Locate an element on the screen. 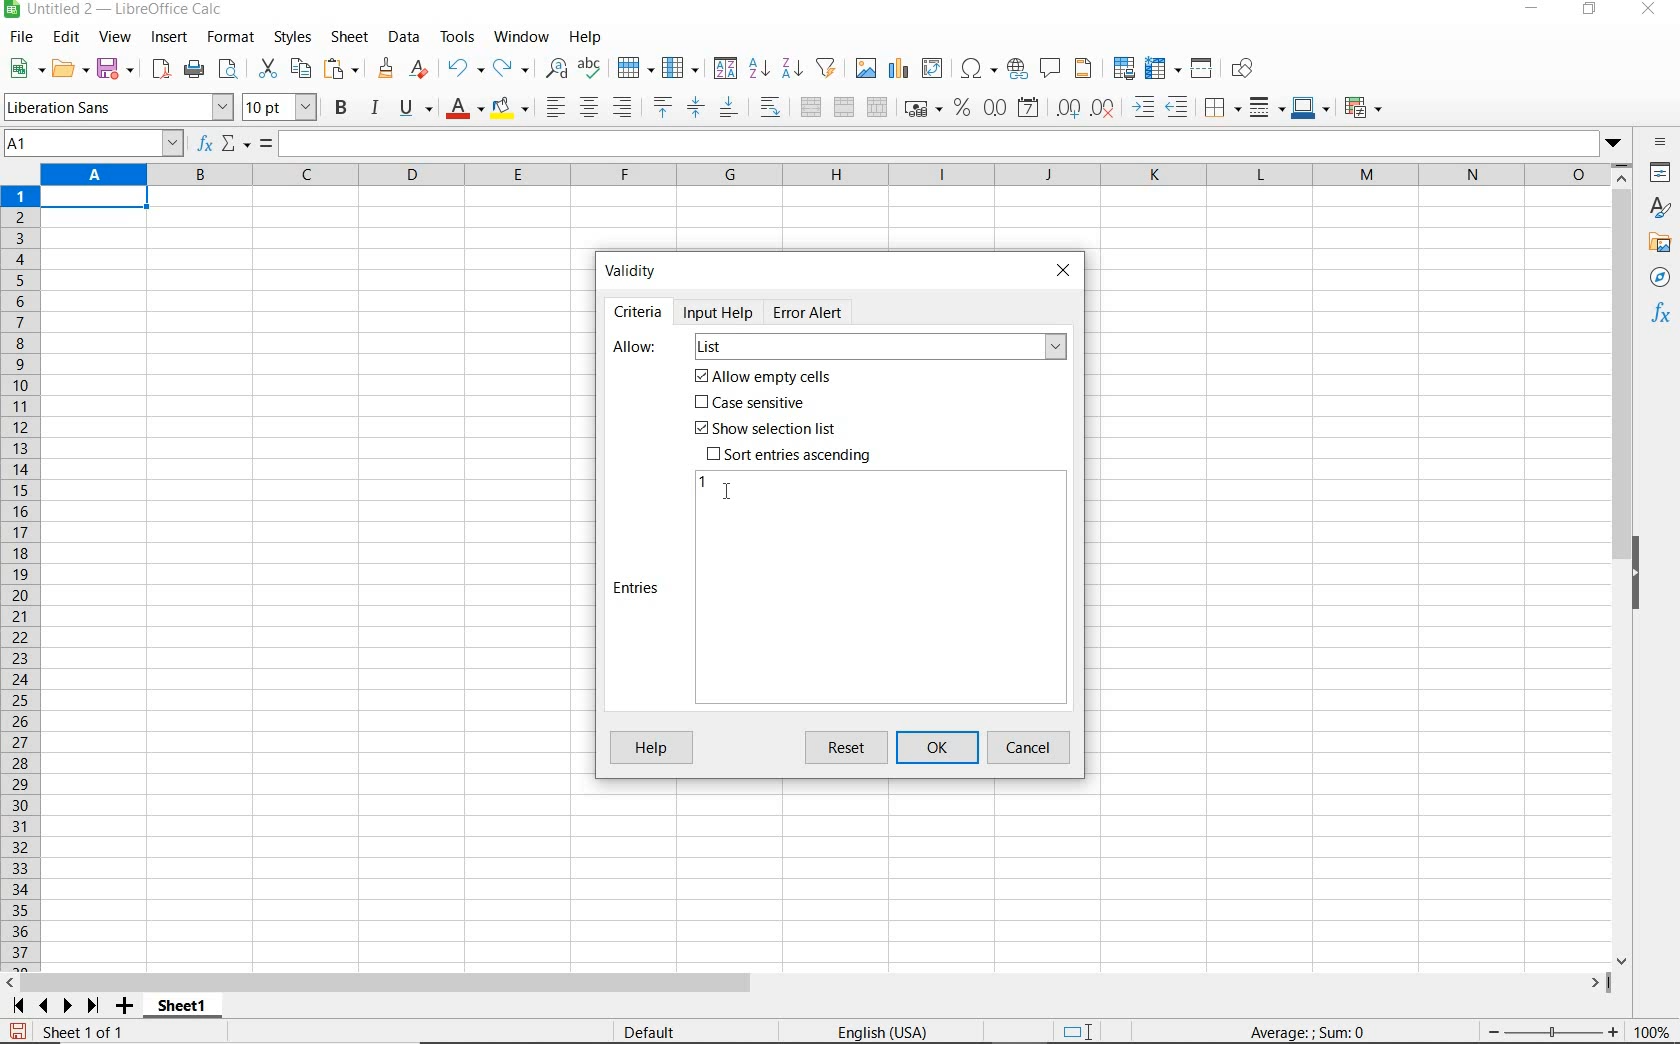  headers and footers is located at coordinates (1087, 69).